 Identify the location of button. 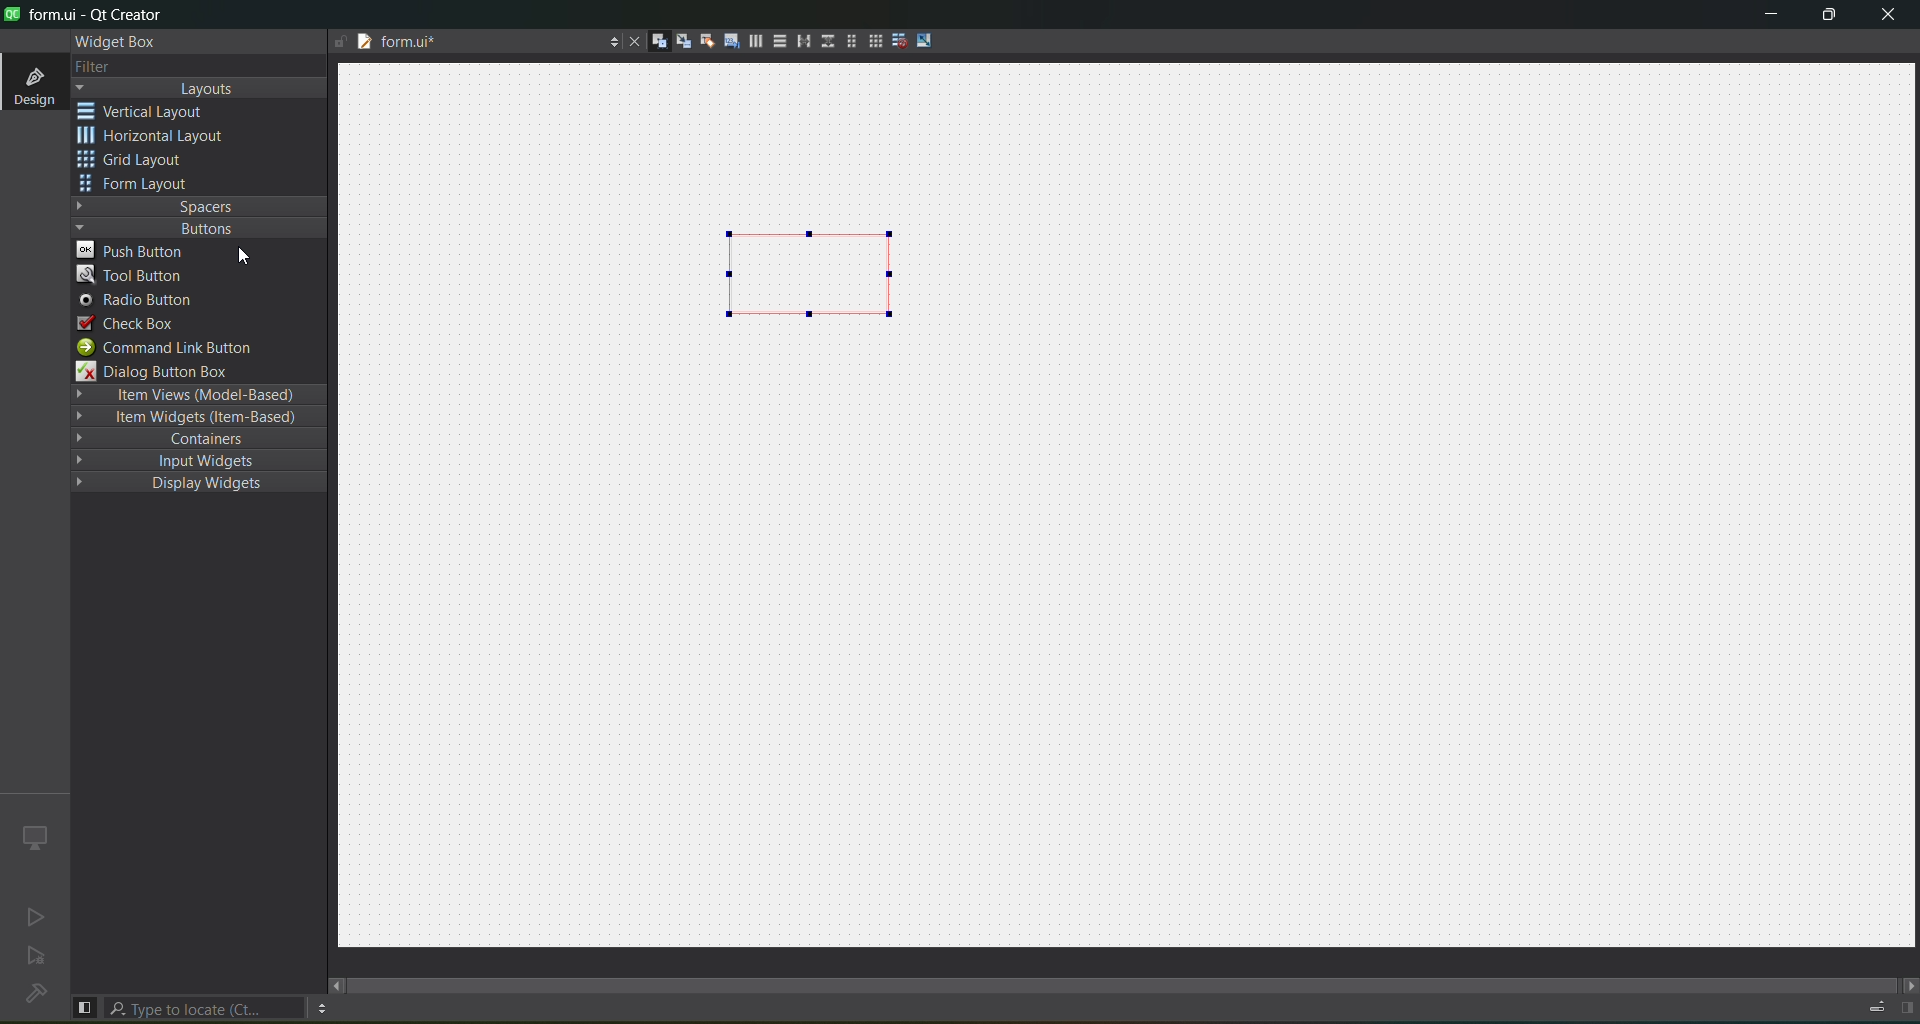
(195, 228).